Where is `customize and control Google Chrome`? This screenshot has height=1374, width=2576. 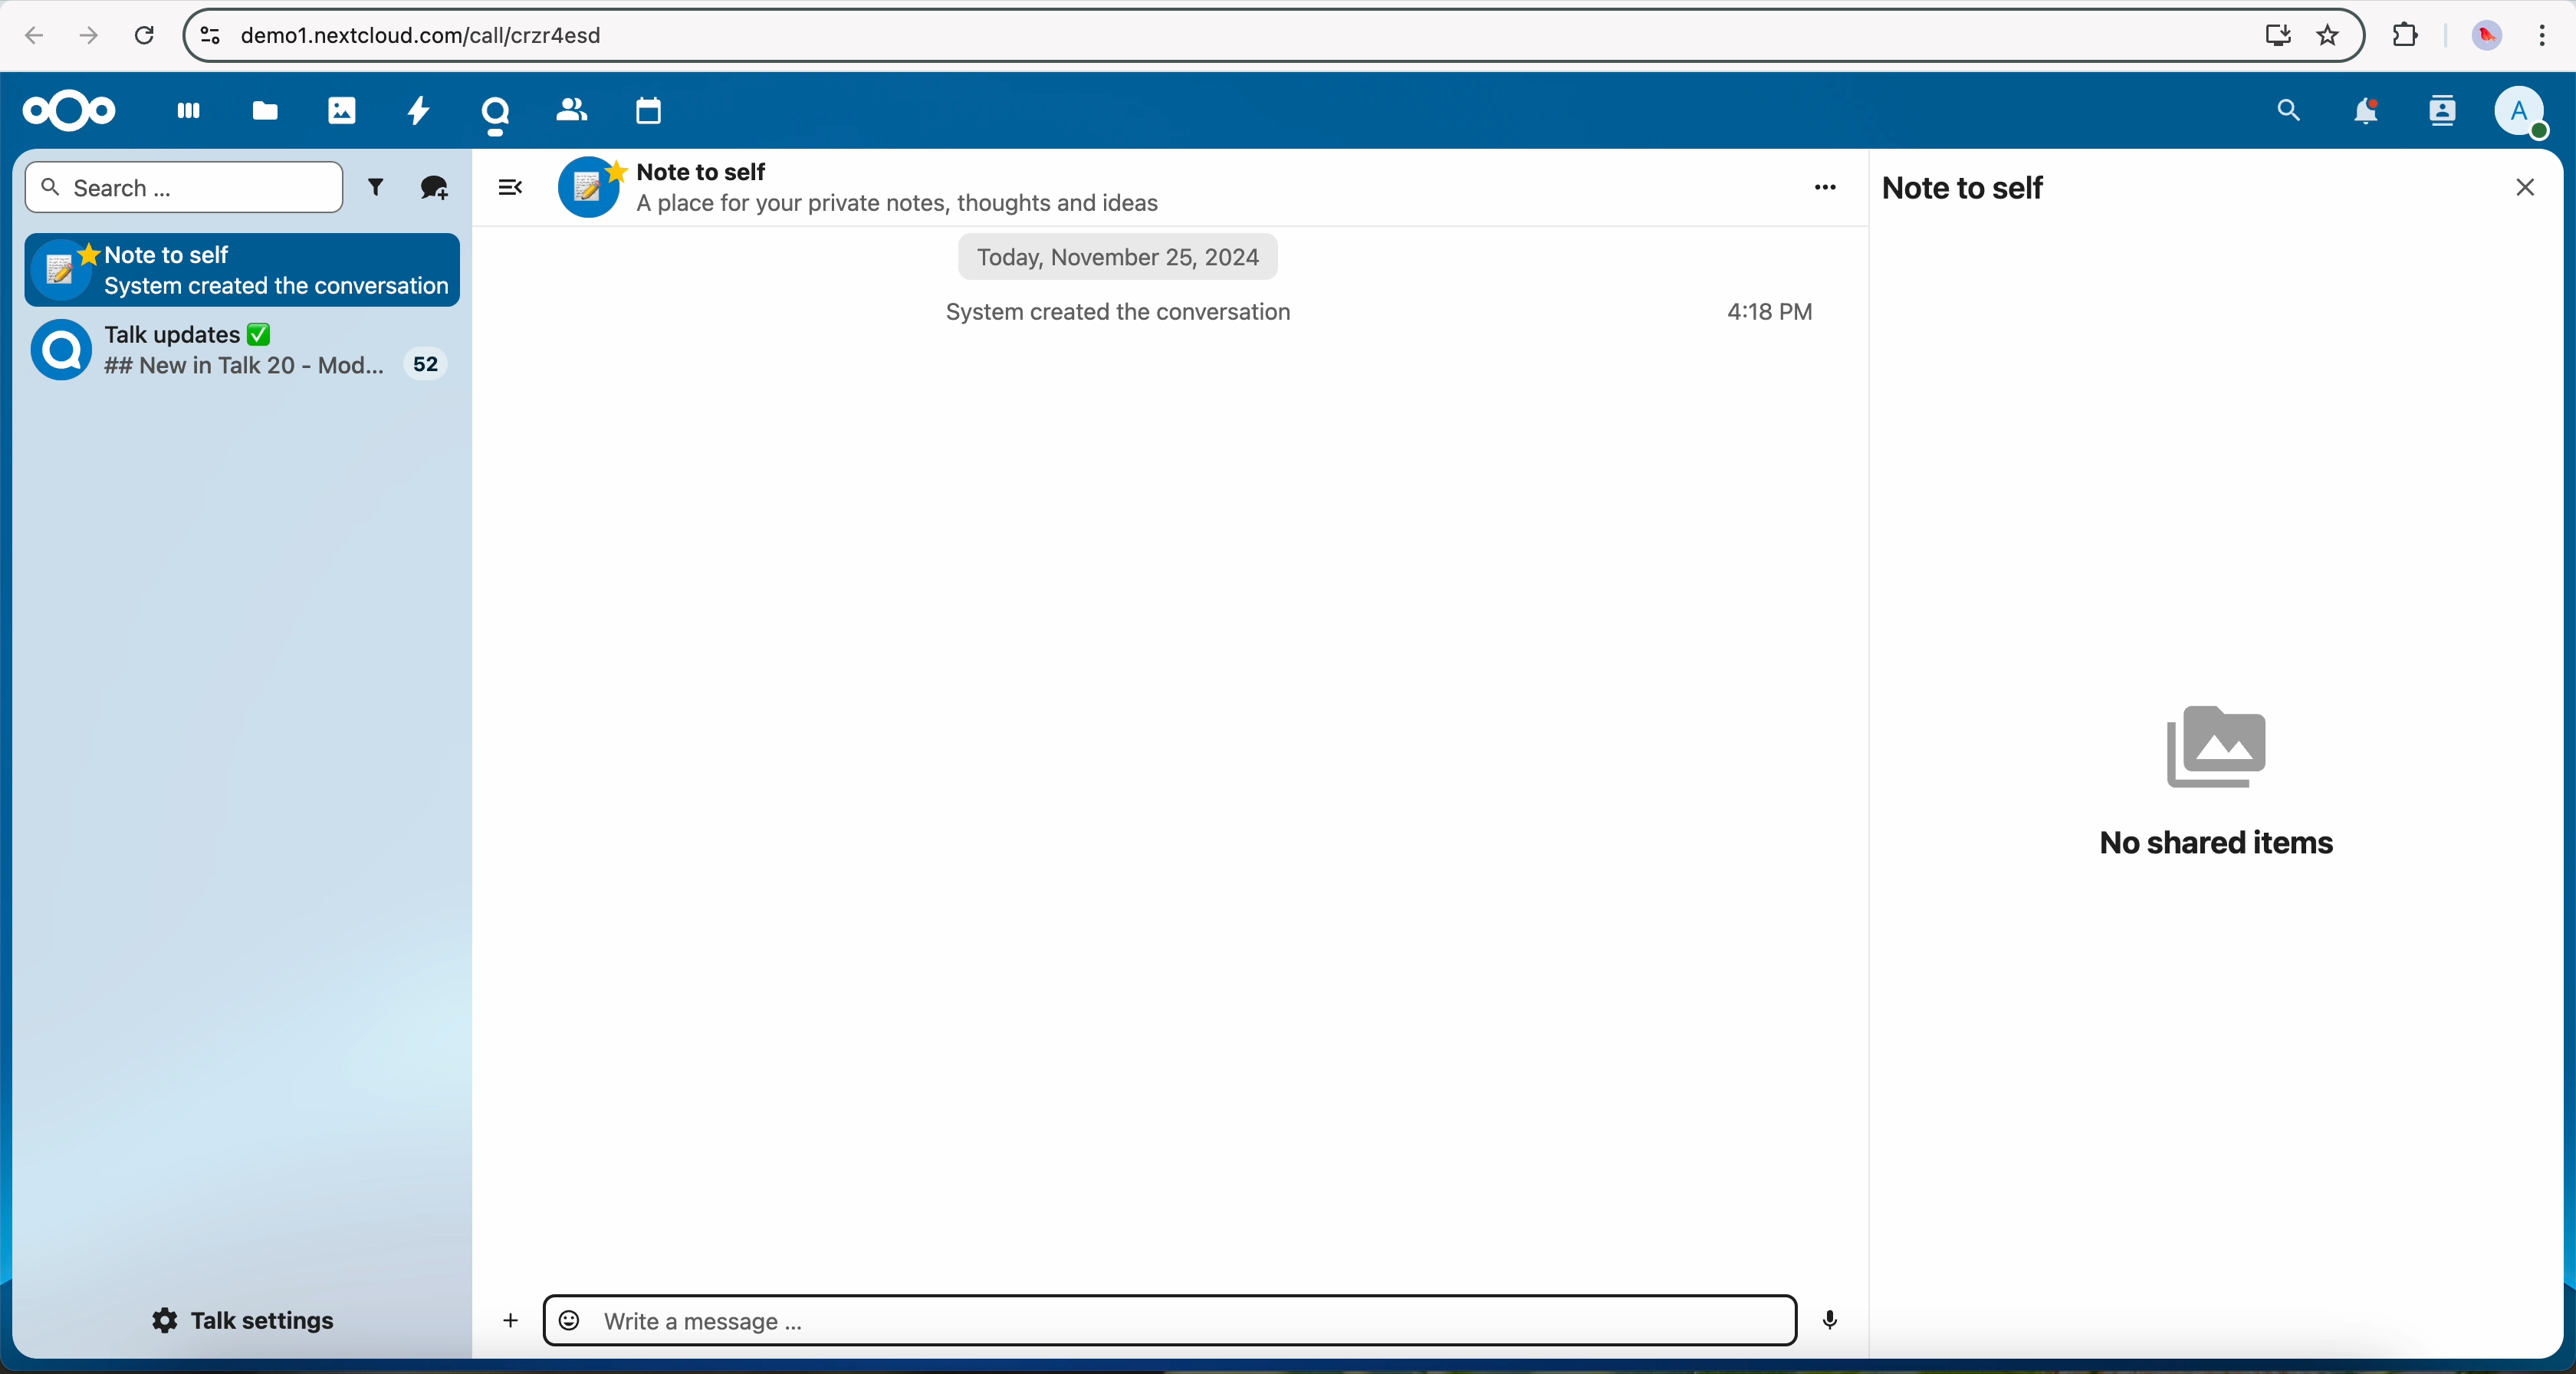 customize and control Google Chrome is located at coordinates (2544, 35).